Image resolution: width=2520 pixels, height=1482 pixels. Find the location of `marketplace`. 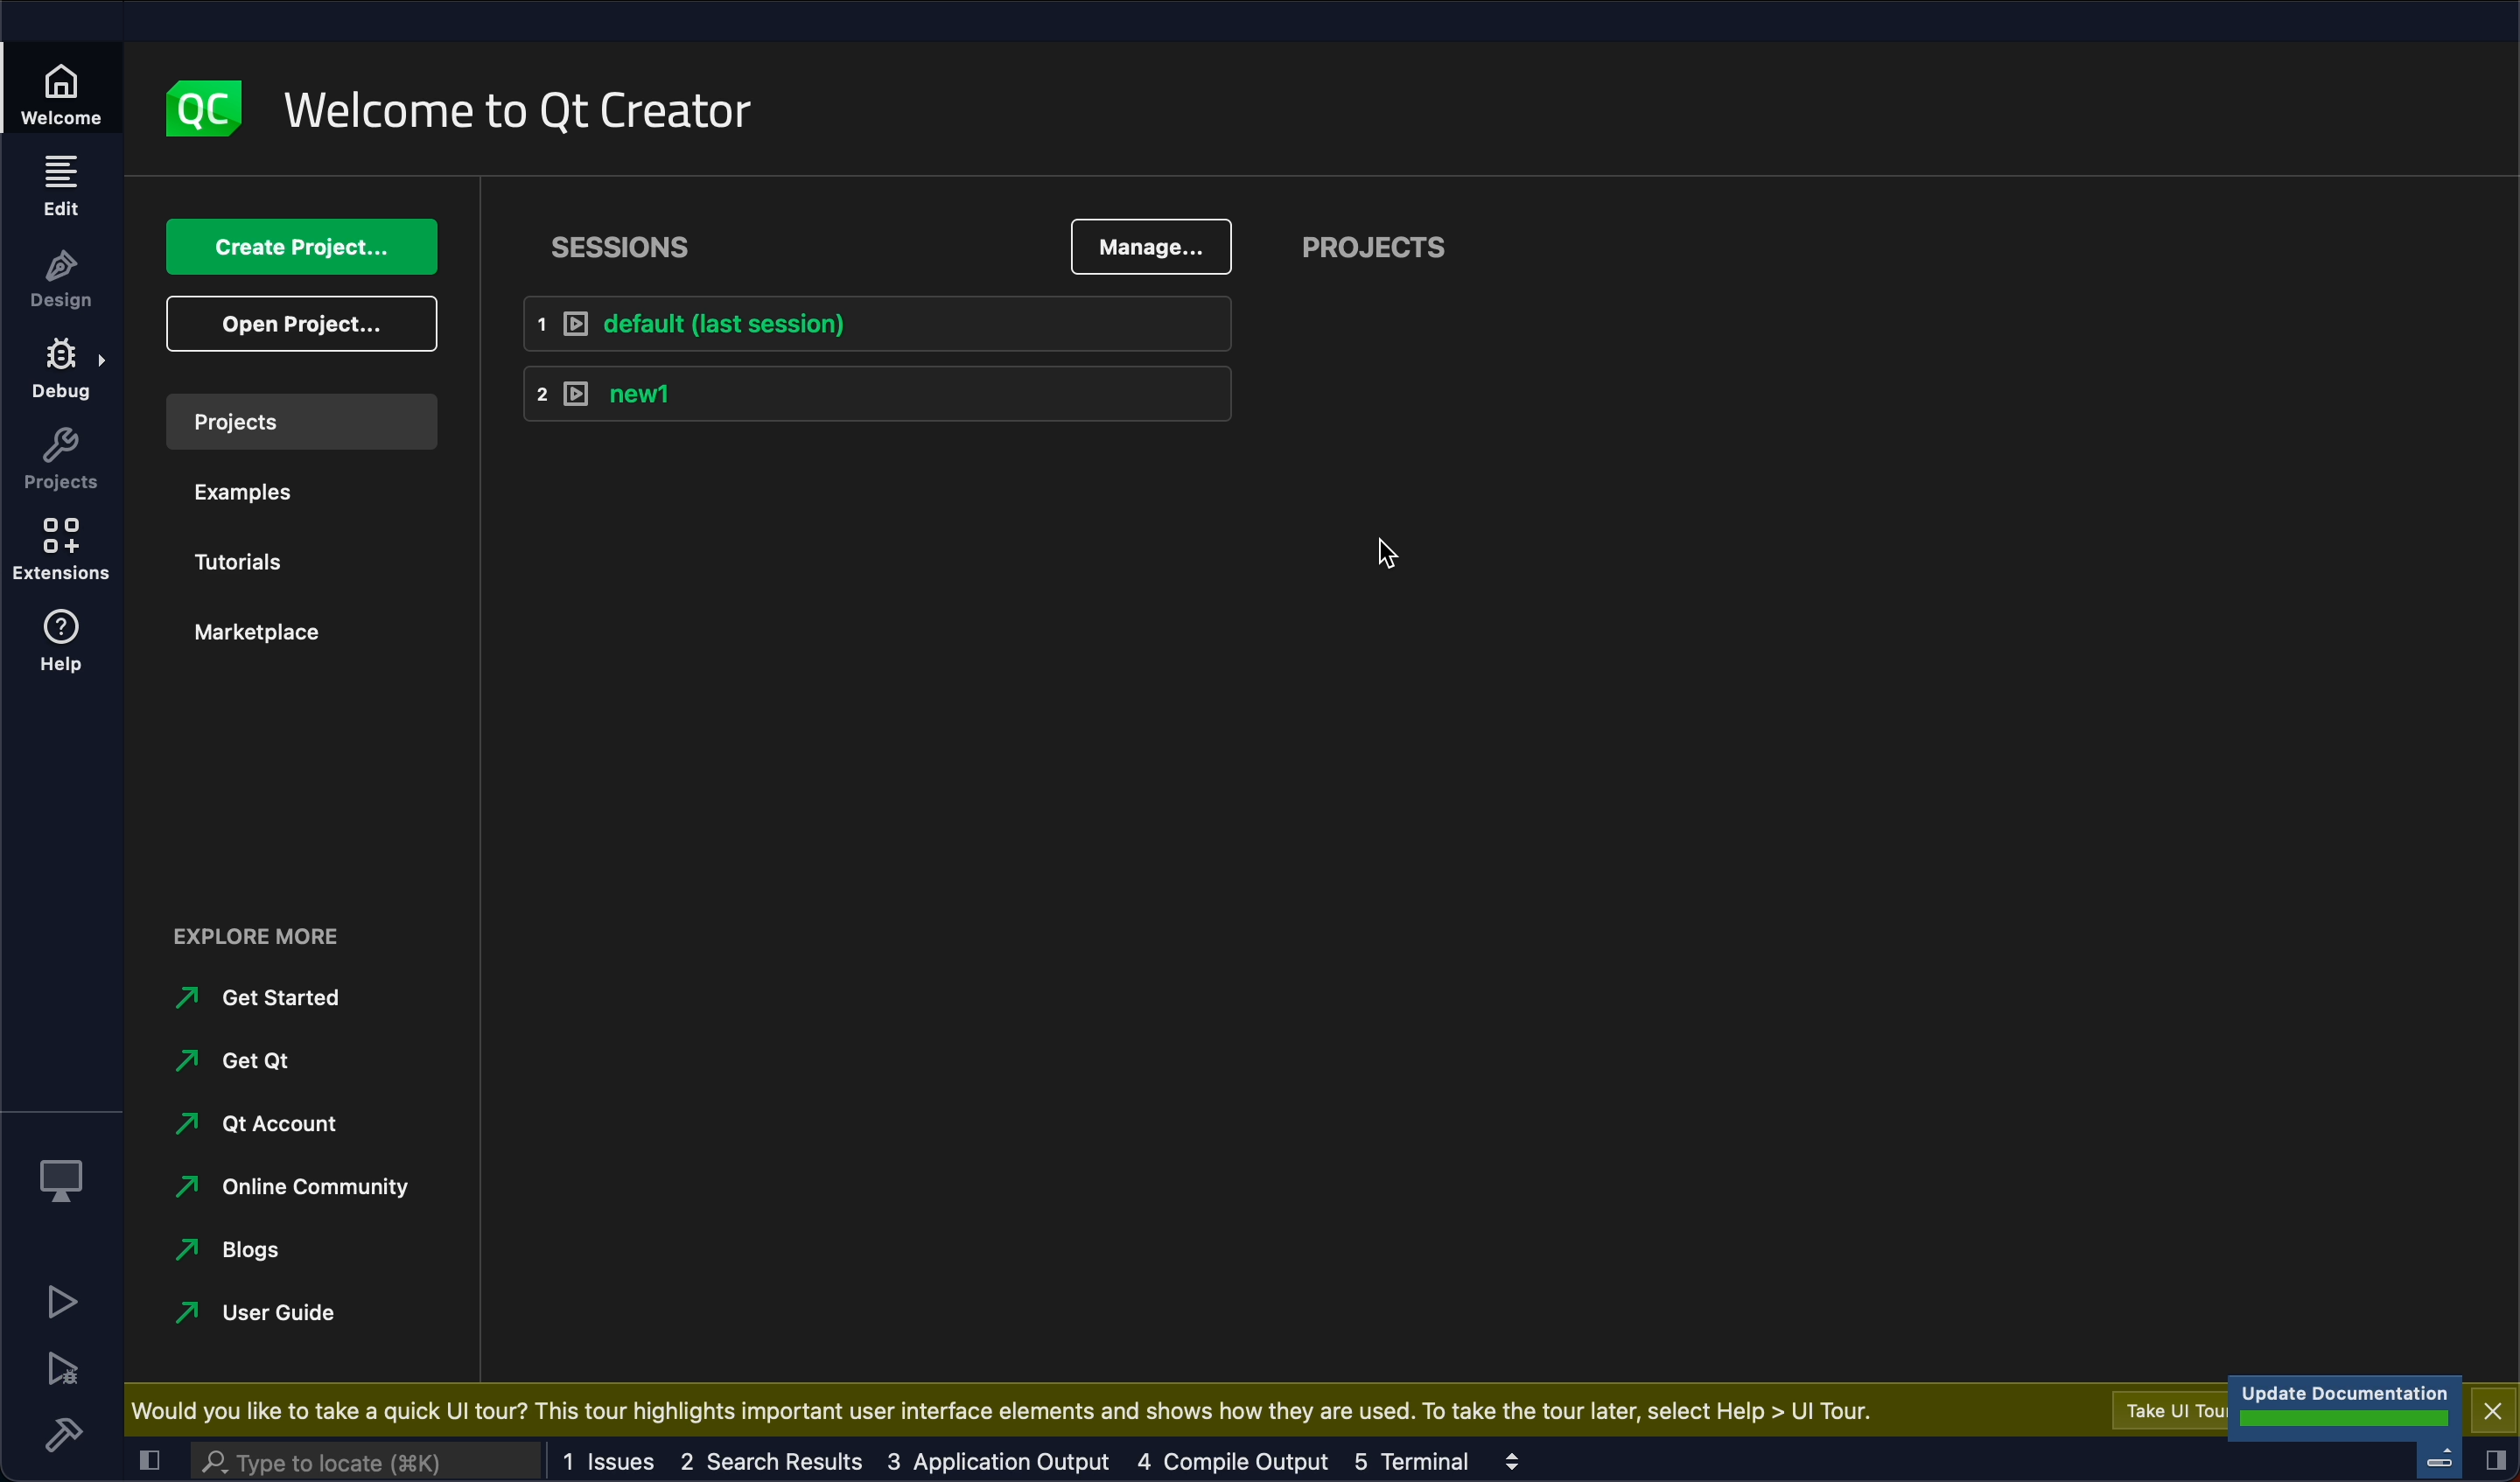

marketplace is located at coordinates (261, 642).